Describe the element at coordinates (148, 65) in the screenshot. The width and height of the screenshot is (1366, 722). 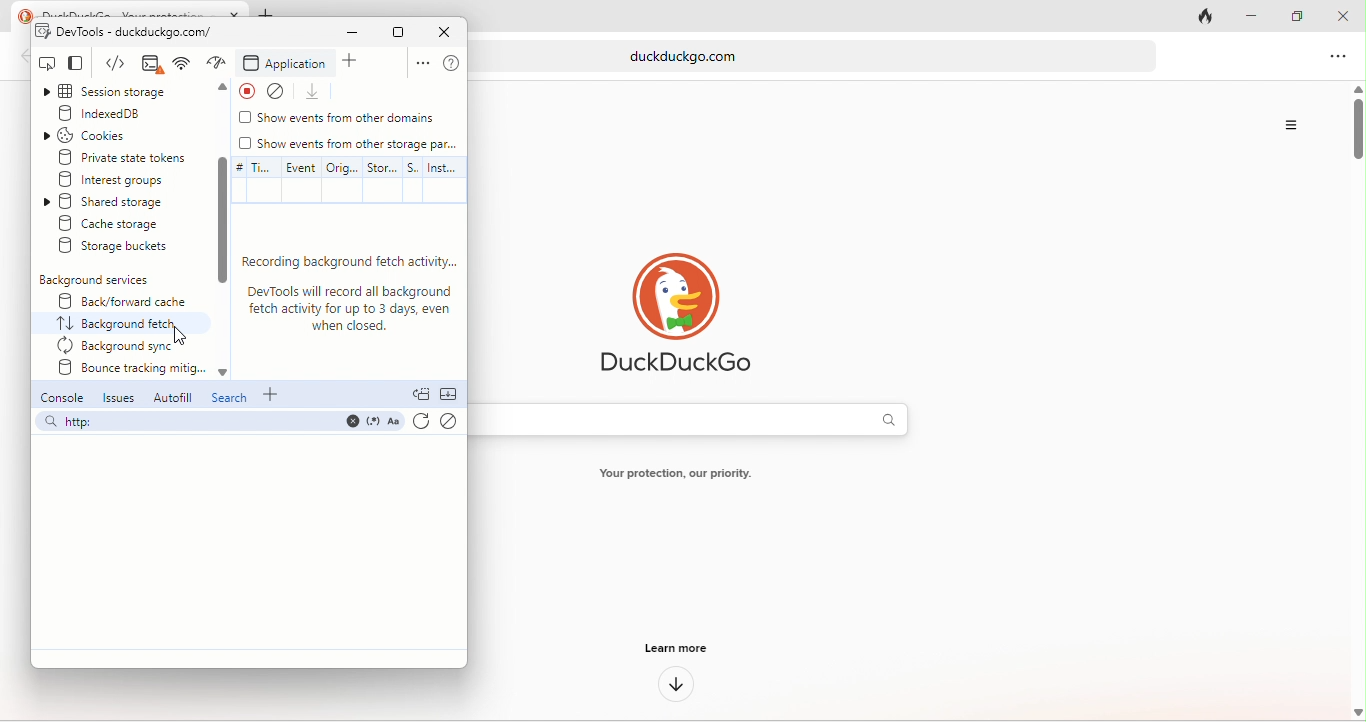
I see `elements` at that location.